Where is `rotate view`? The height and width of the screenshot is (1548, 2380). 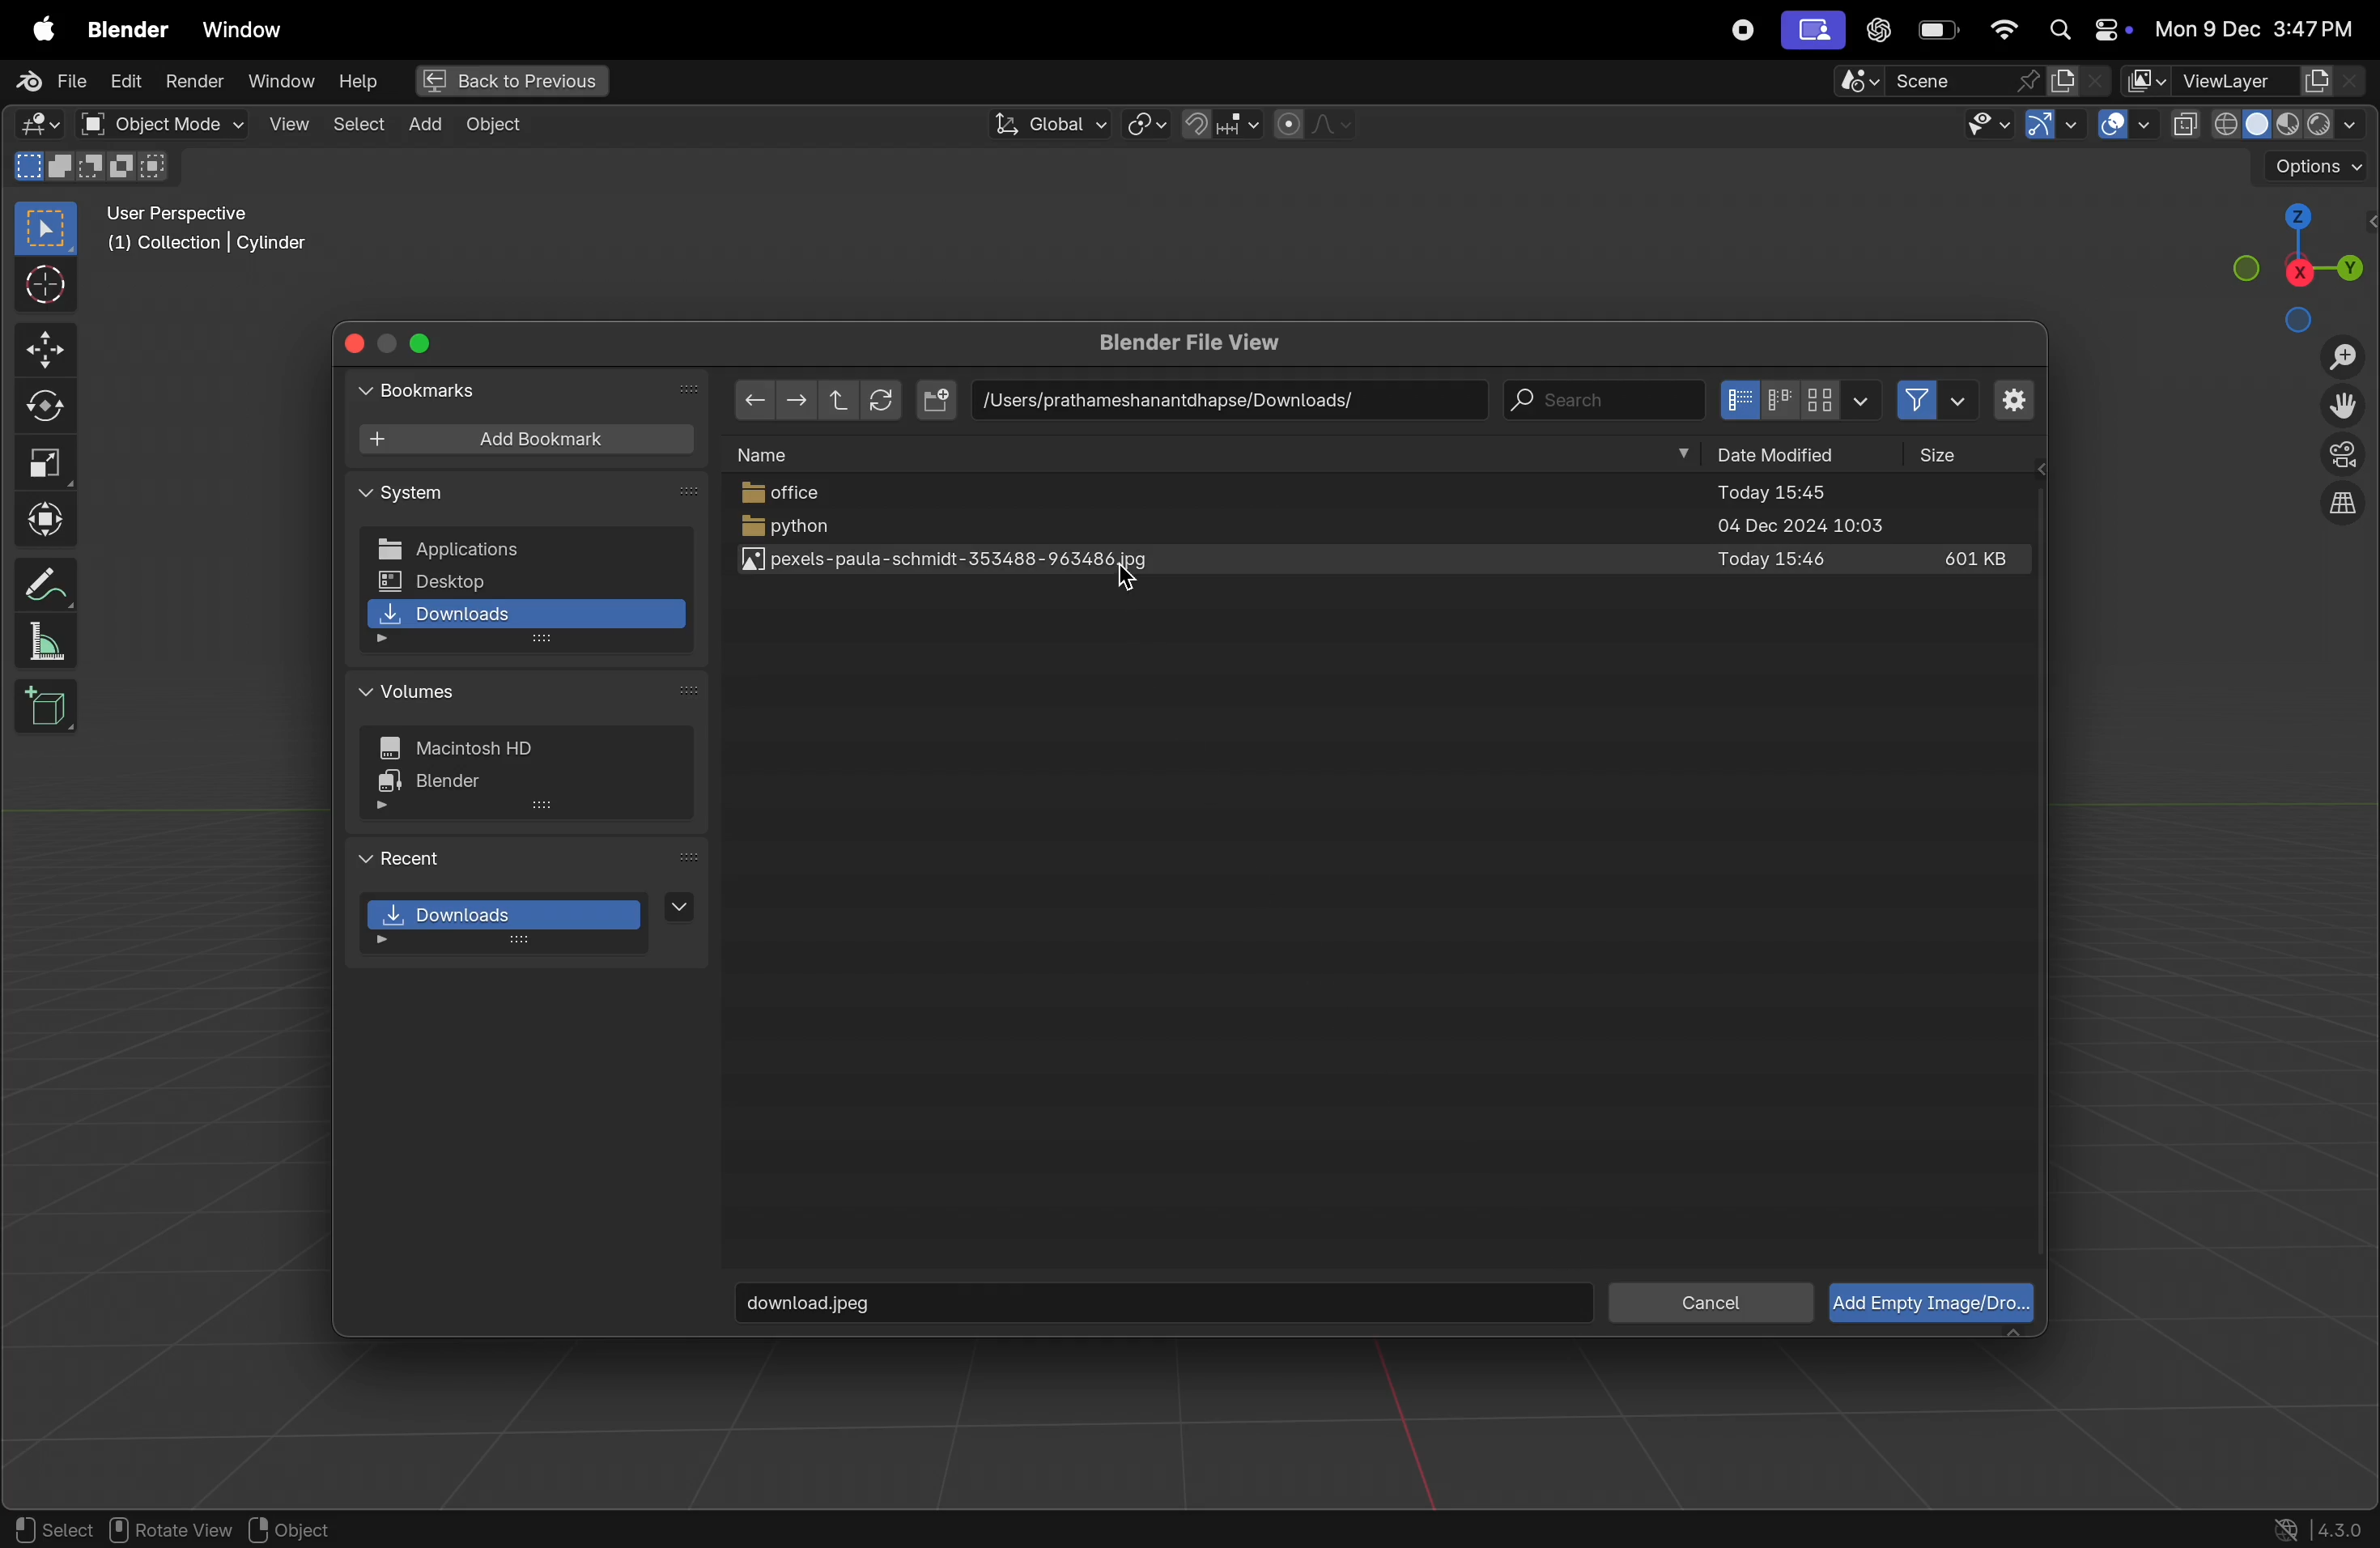 rotate view is located at coordinates (176, 1530).